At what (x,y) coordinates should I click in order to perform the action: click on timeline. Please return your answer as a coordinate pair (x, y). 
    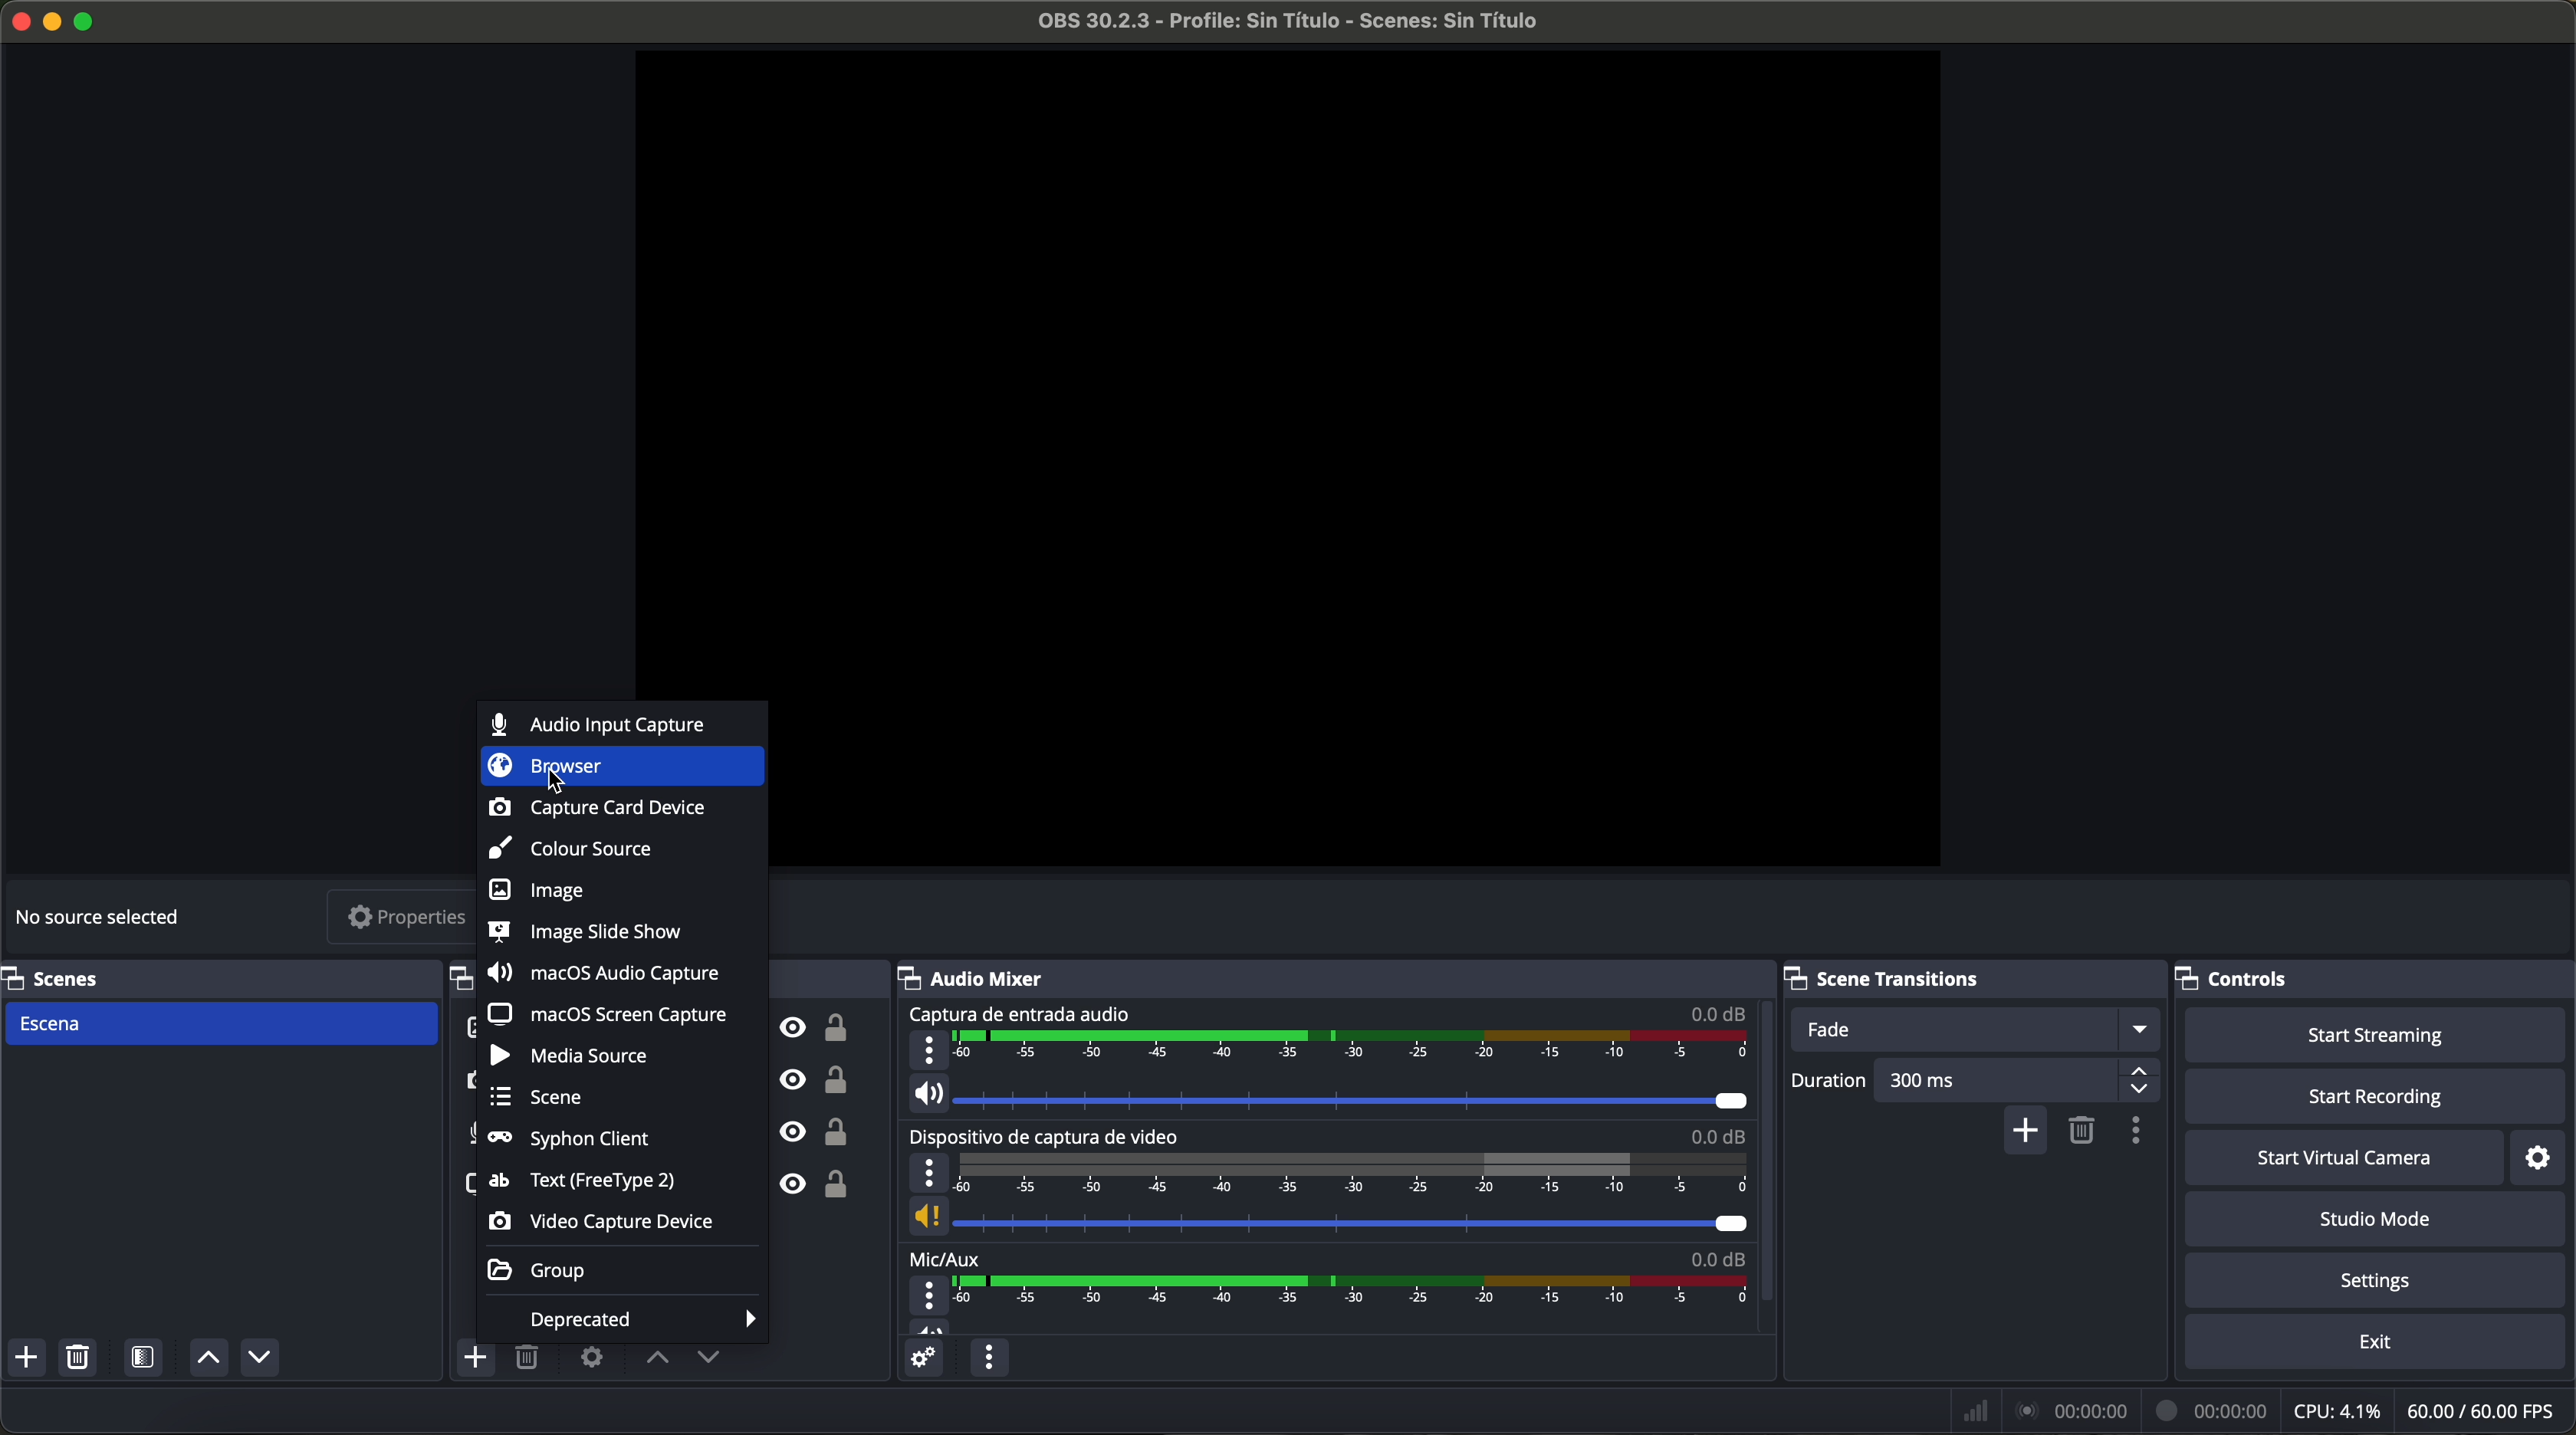
    Looking at the image, I should click on (1355, 1051).